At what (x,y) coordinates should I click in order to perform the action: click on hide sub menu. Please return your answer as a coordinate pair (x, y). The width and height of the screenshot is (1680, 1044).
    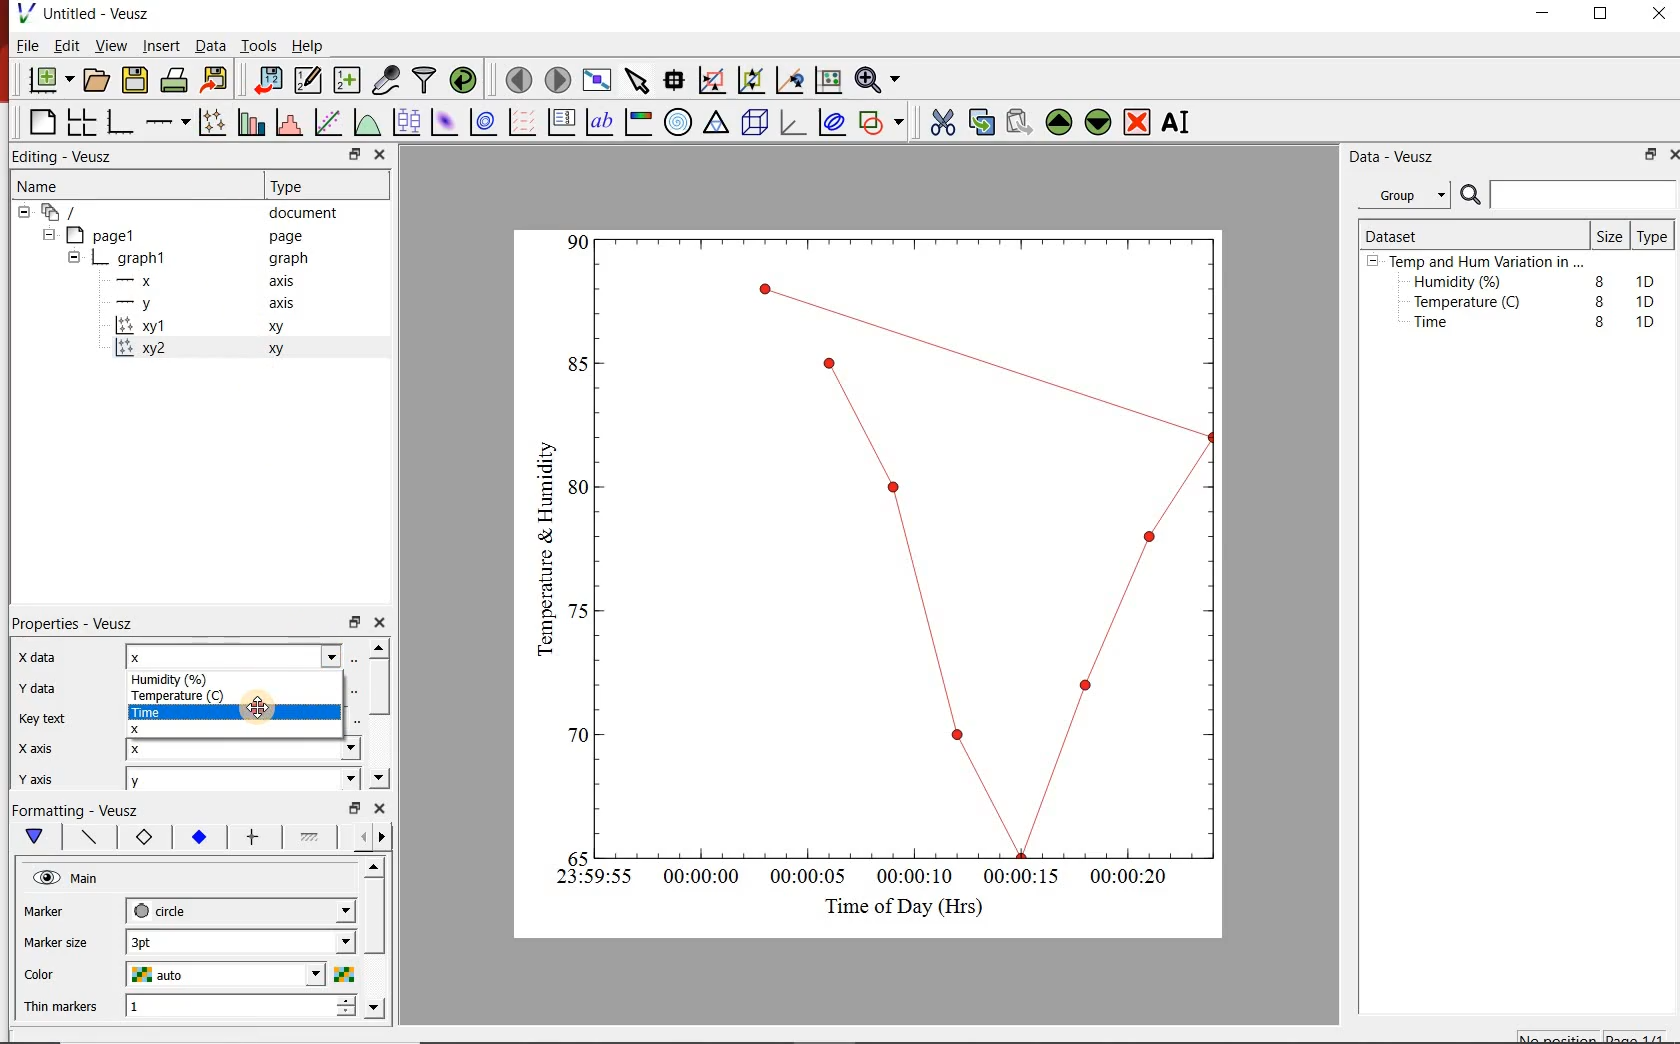
    Looking at the image, I should click on (52, 237).